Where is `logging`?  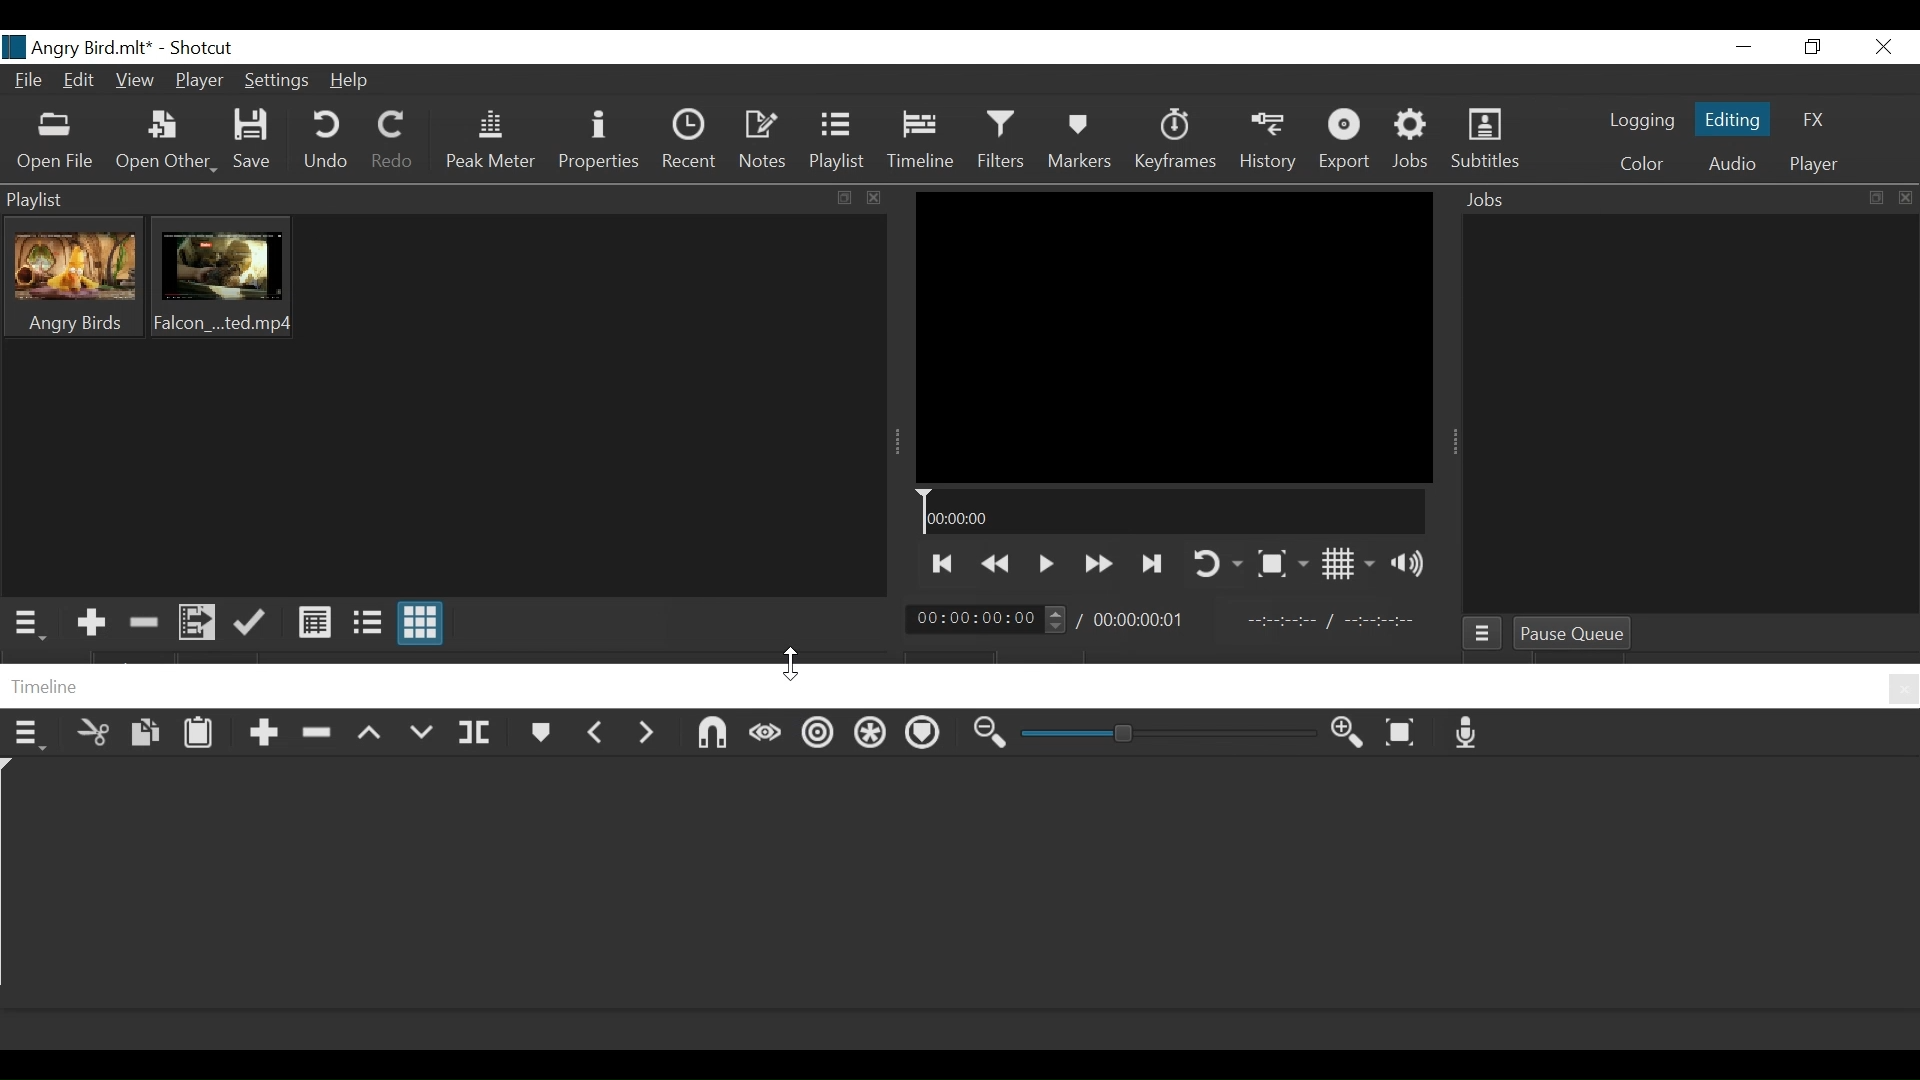
logging is located at coordinates (1642, 123).